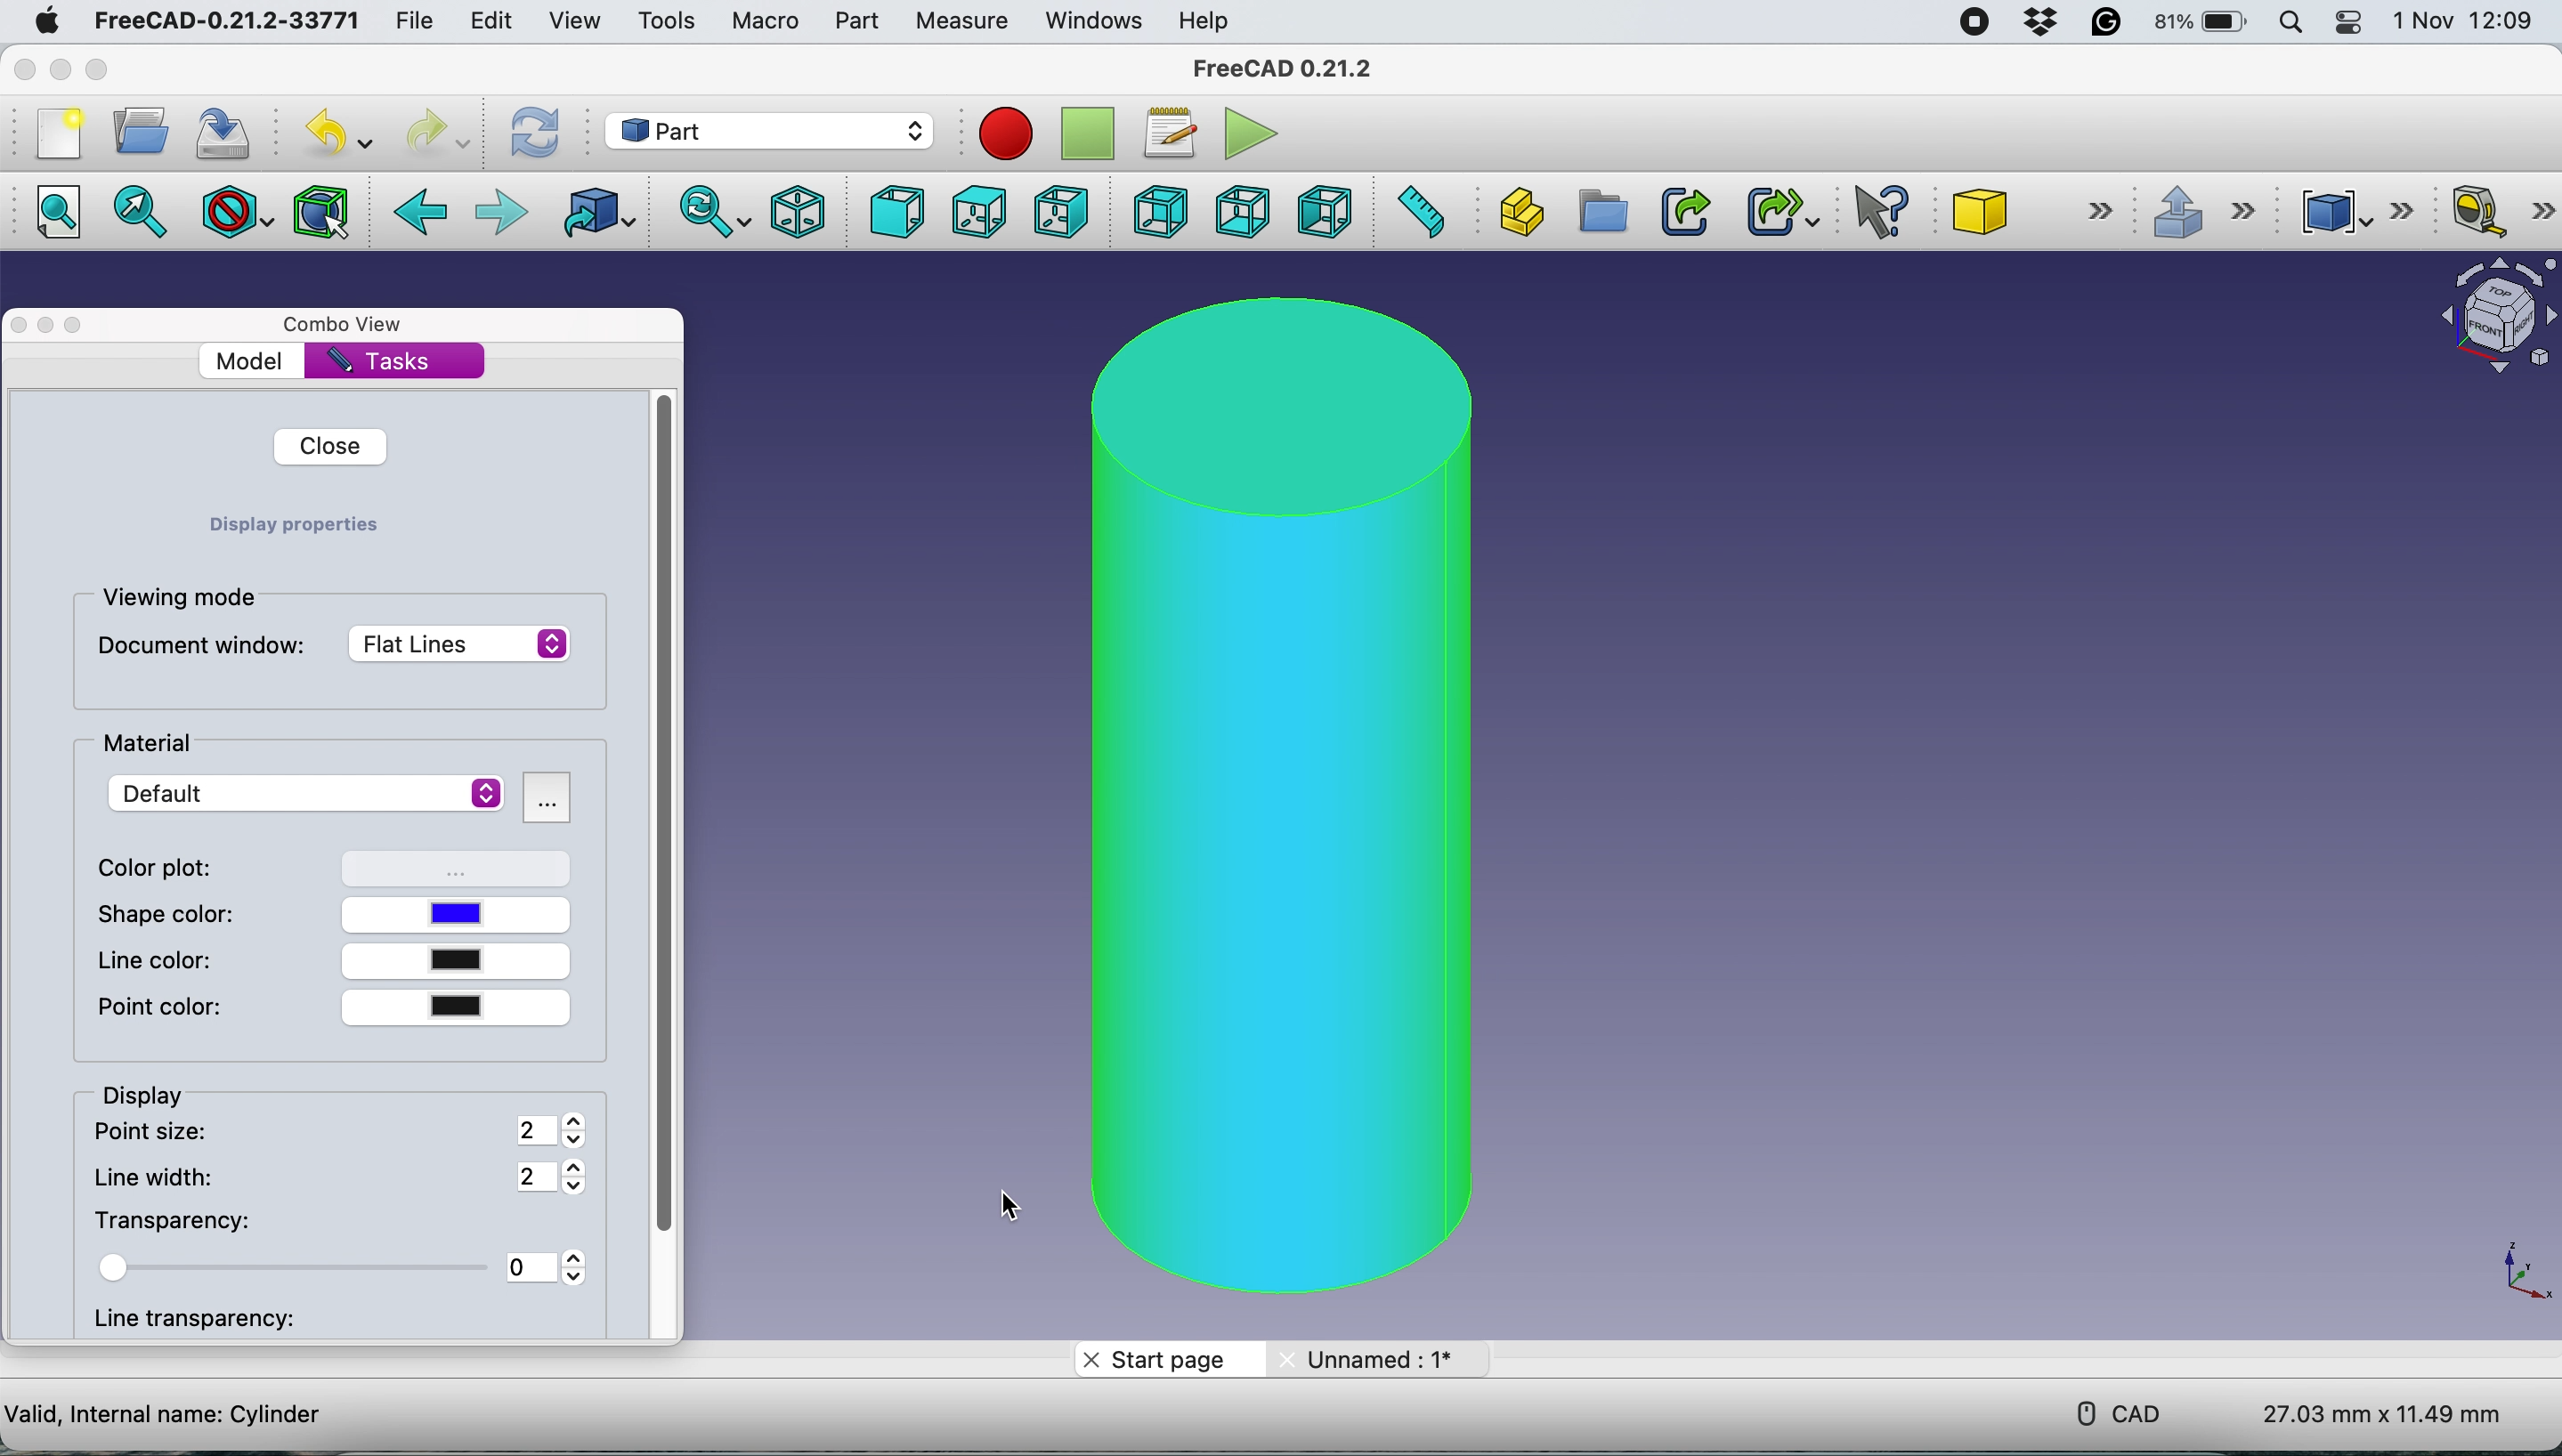 The image size is (2562, 1456). Describe the element at coordinates (338, 867) in the screenshot. I see `color plot` at that location.